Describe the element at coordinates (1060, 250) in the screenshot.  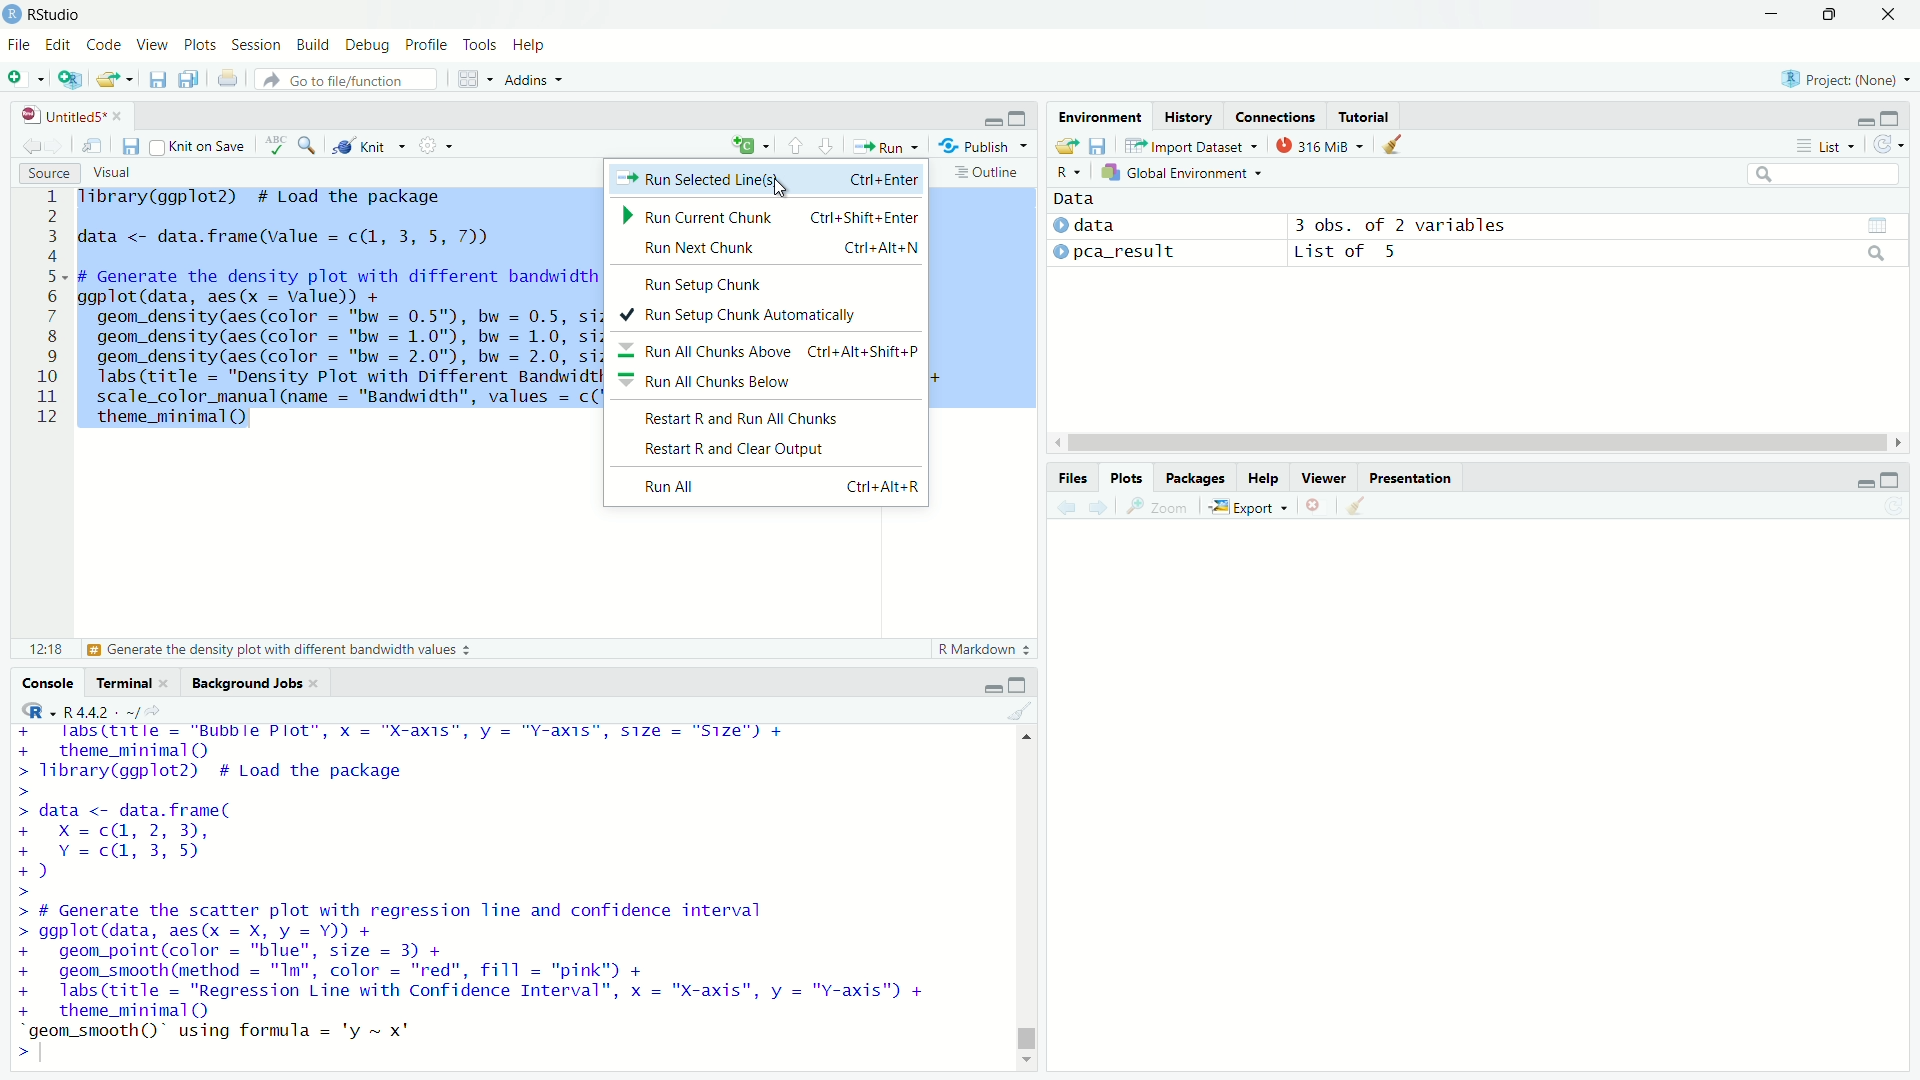
I see `expand/collapse` at that location.